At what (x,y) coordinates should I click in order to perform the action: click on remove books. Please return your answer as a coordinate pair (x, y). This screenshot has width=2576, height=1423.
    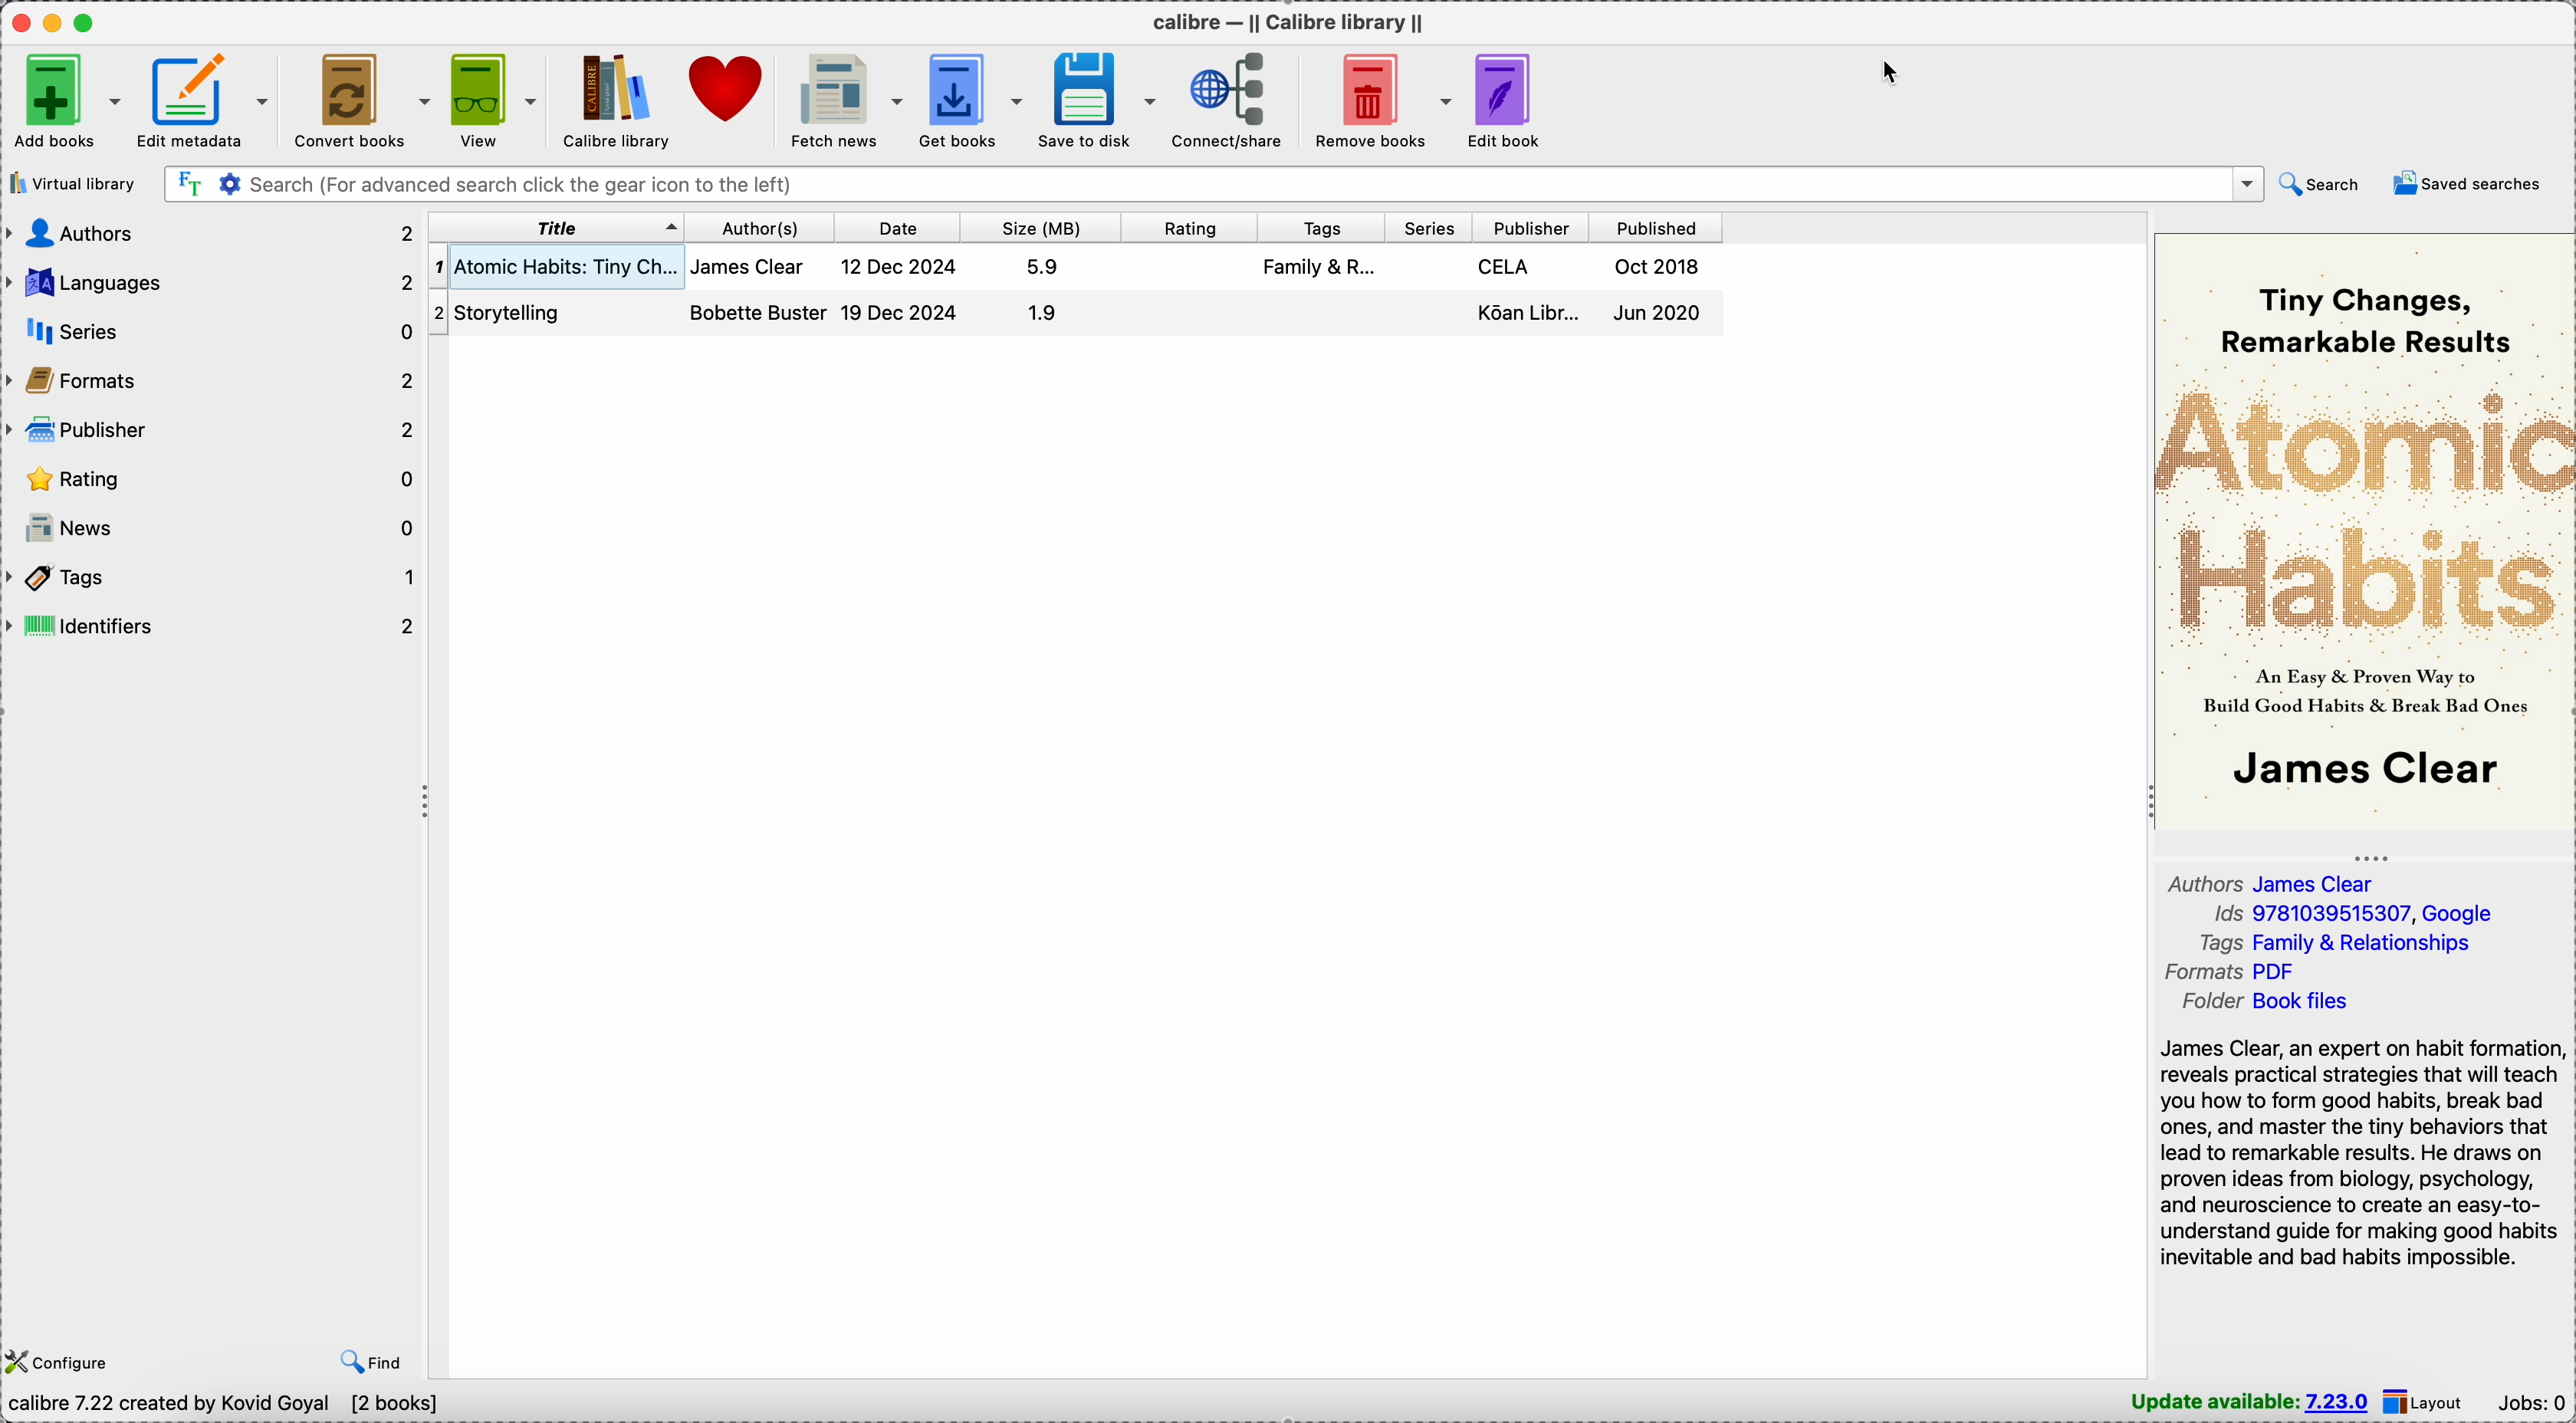
    Looking at the image, I should click on (1378, 99).